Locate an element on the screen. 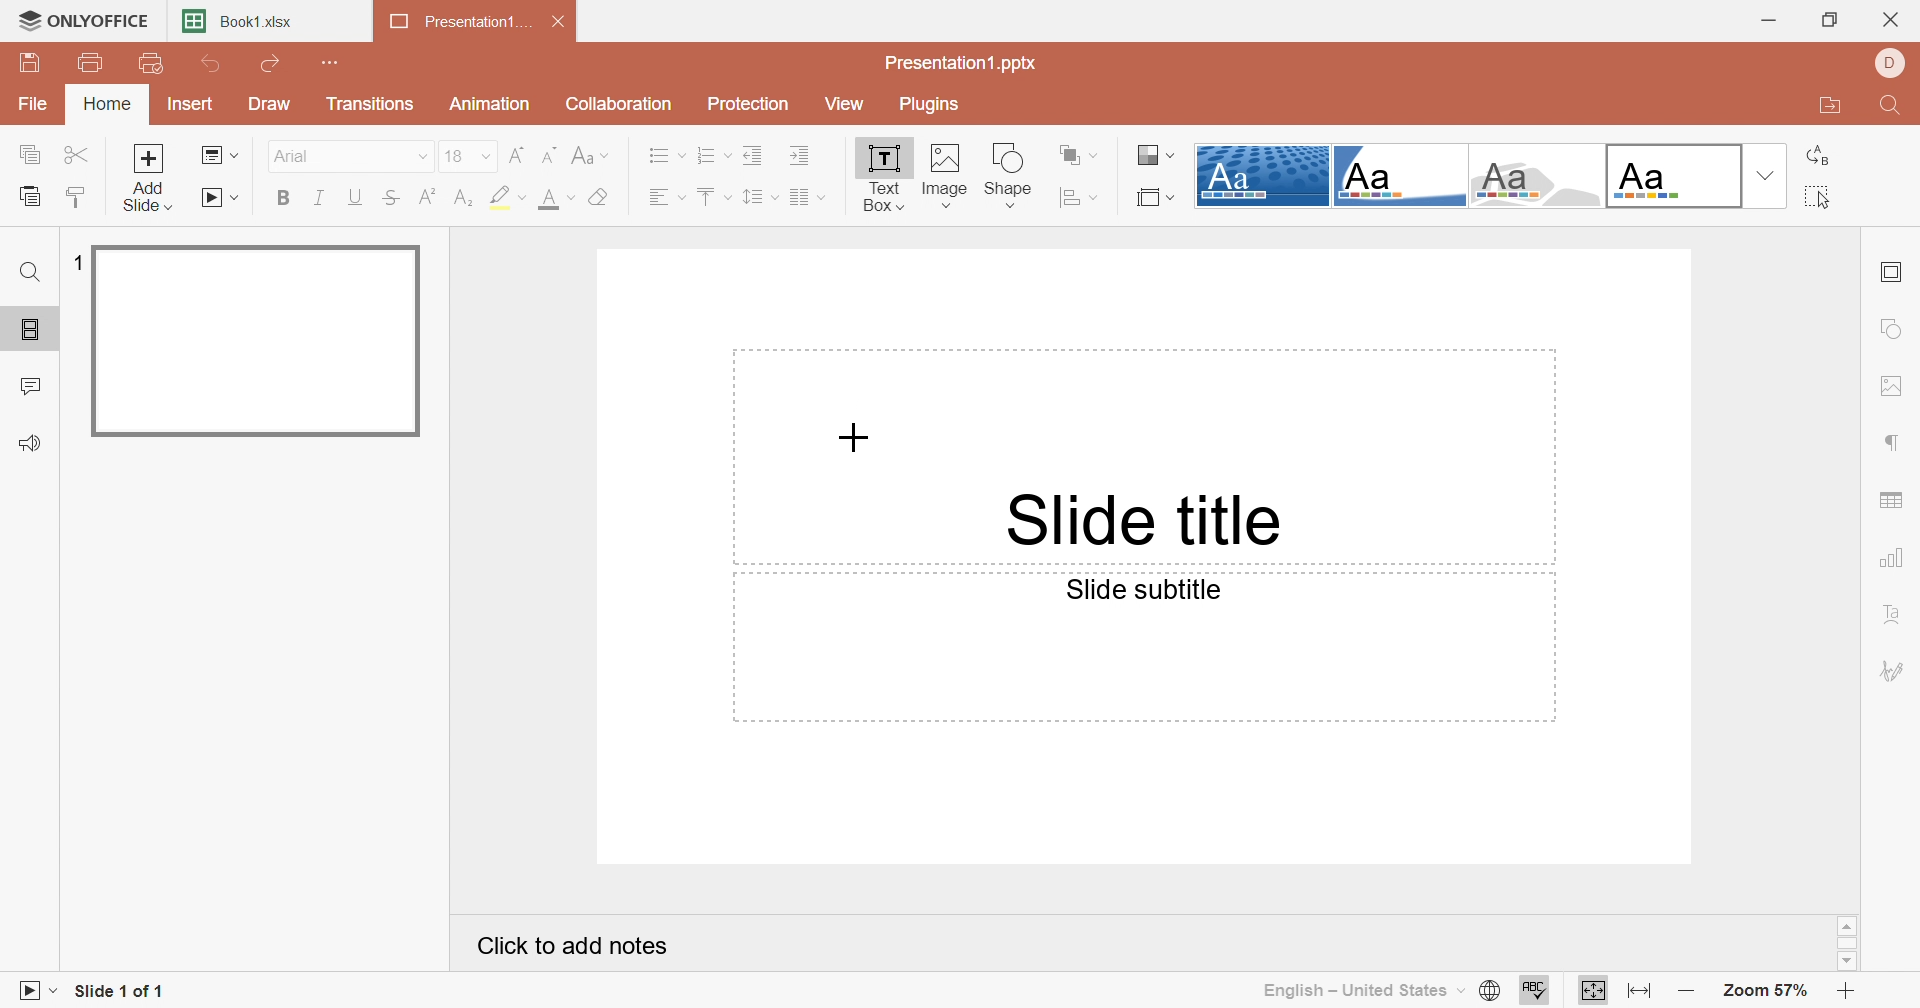  Slide is located at coordinates (255, 340).